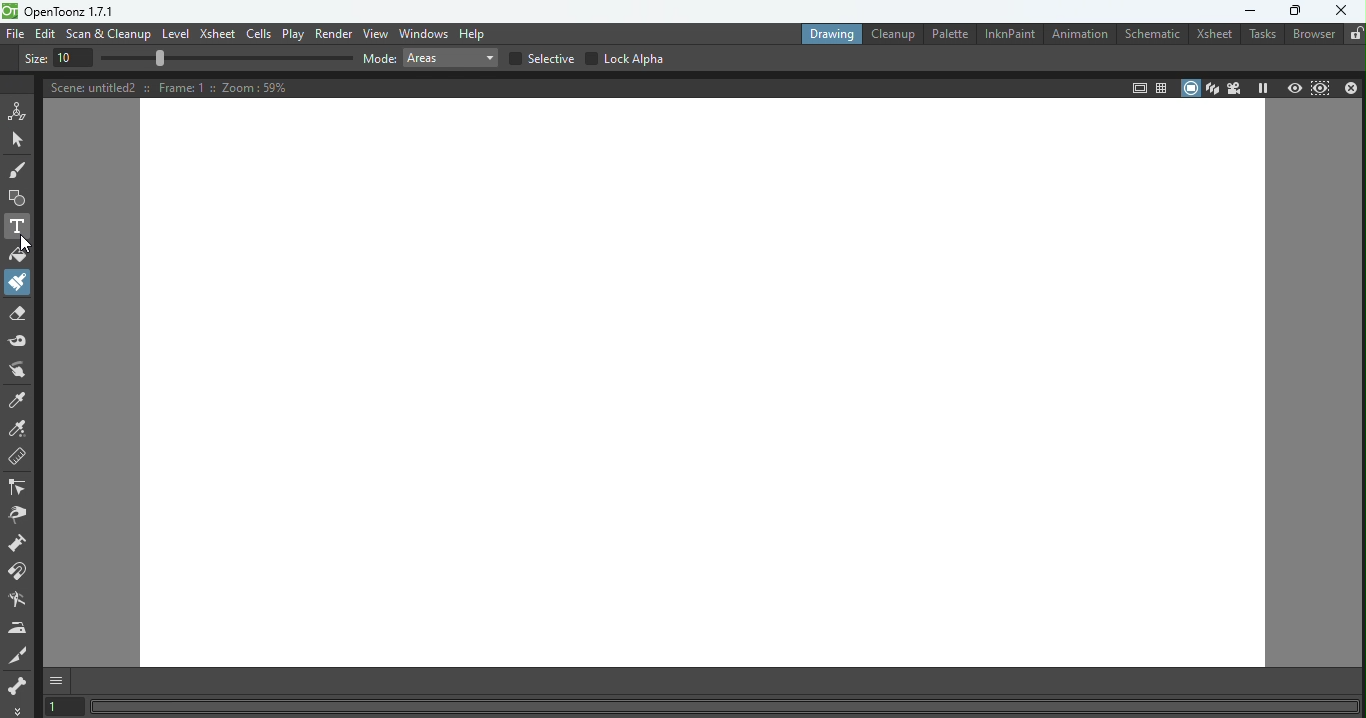  Describe the element at coordinates (177, 36) in the screenshot. I see `Level` at that location.